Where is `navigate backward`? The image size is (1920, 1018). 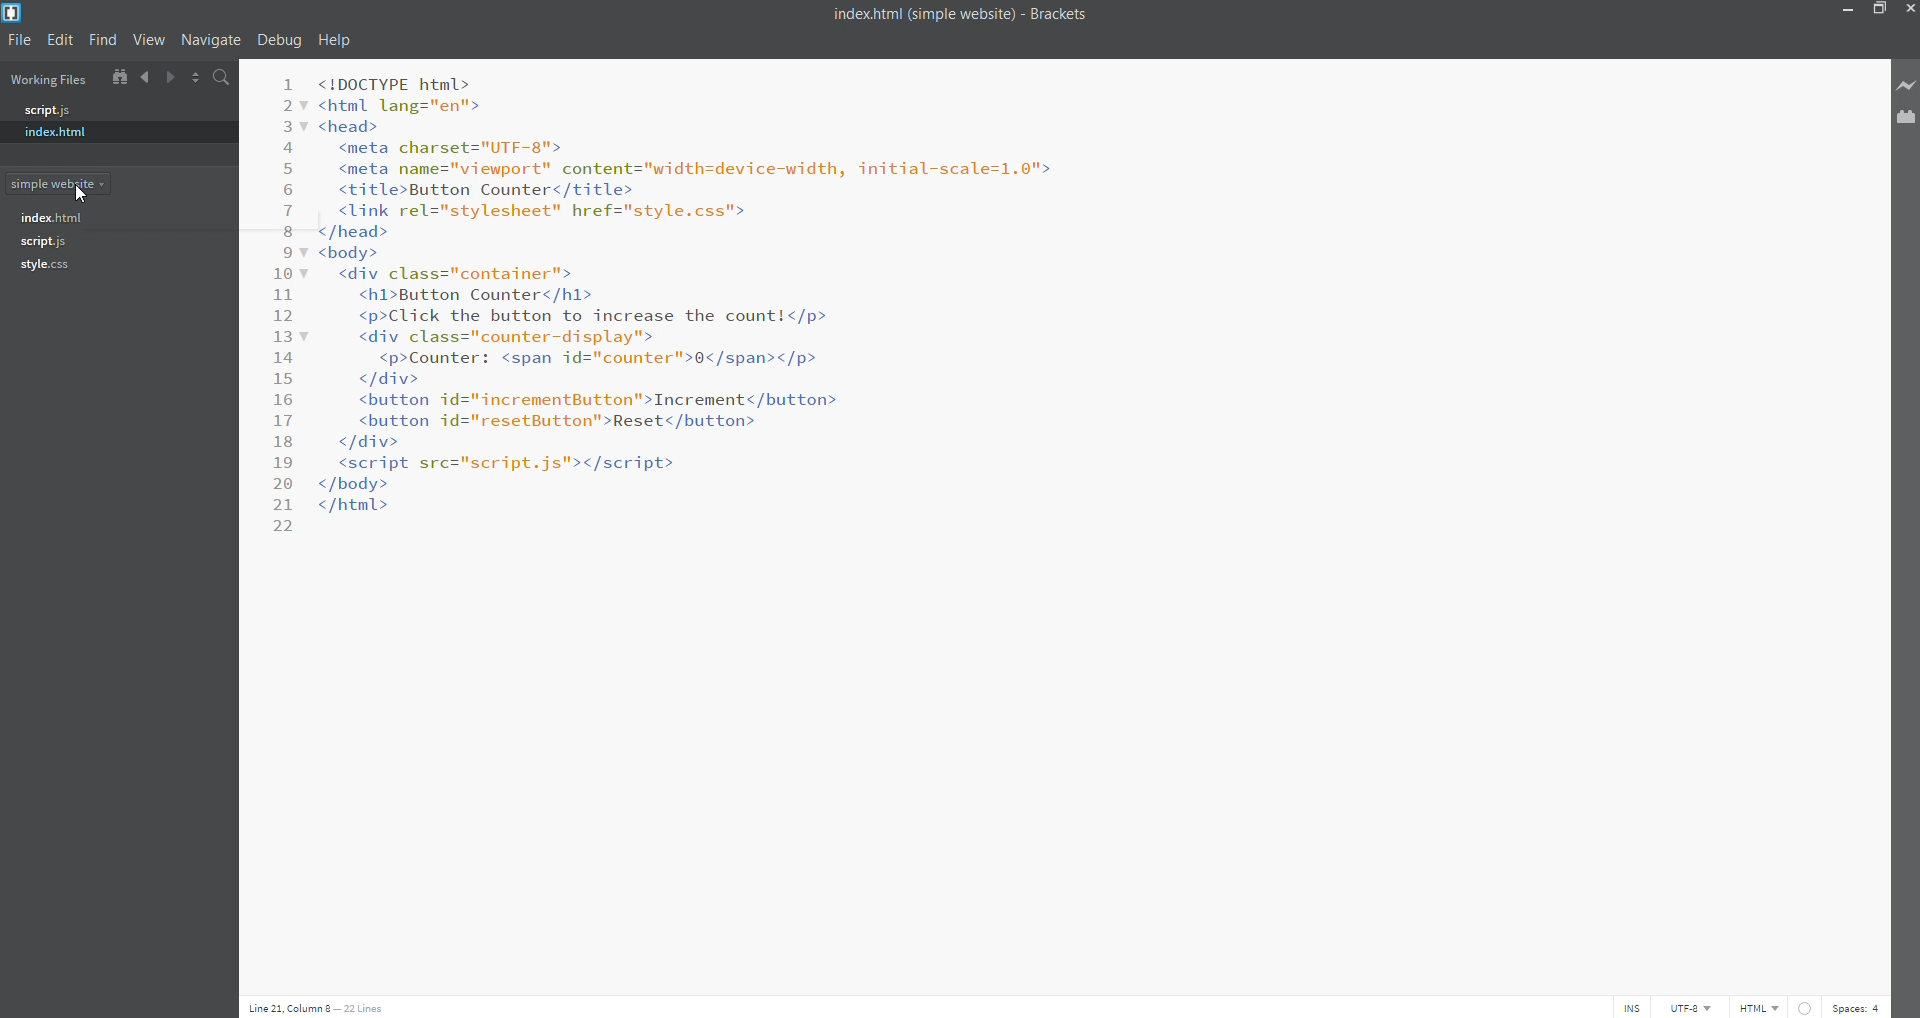 navigate backward is located at coordinates (143, 79).